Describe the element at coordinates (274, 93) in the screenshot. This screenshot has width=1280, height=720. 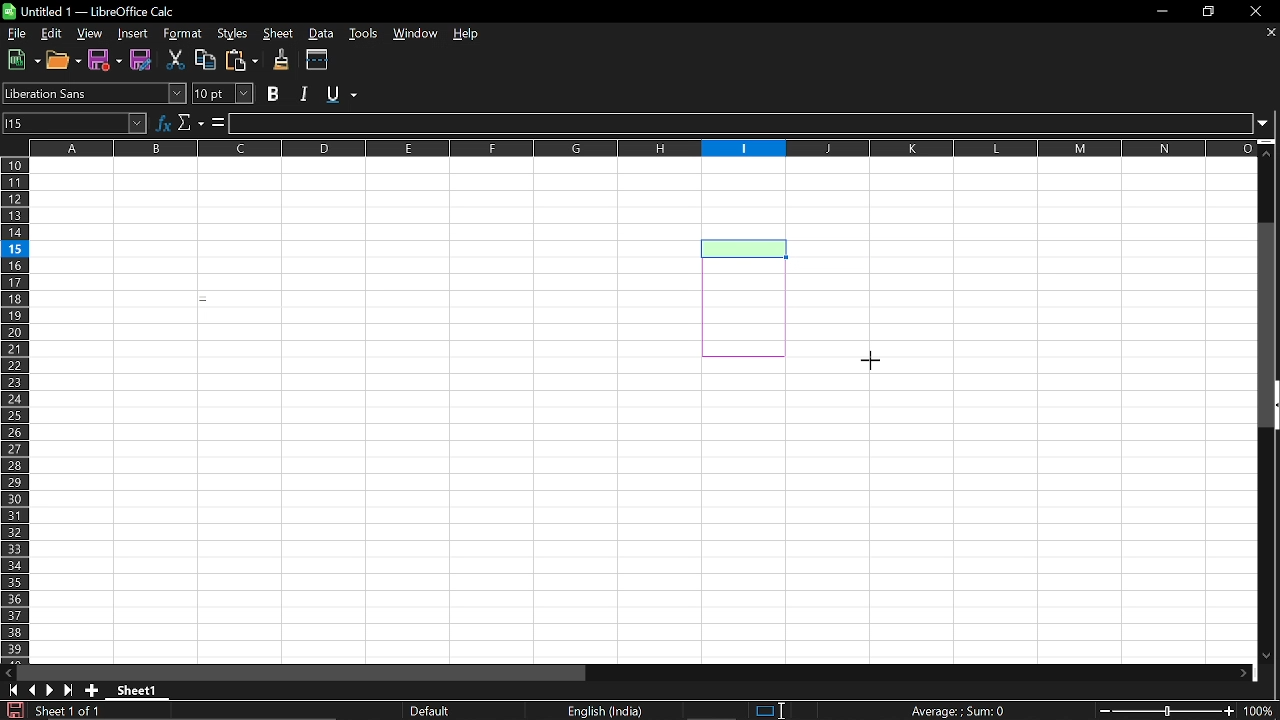
I see `Bold` at that location.